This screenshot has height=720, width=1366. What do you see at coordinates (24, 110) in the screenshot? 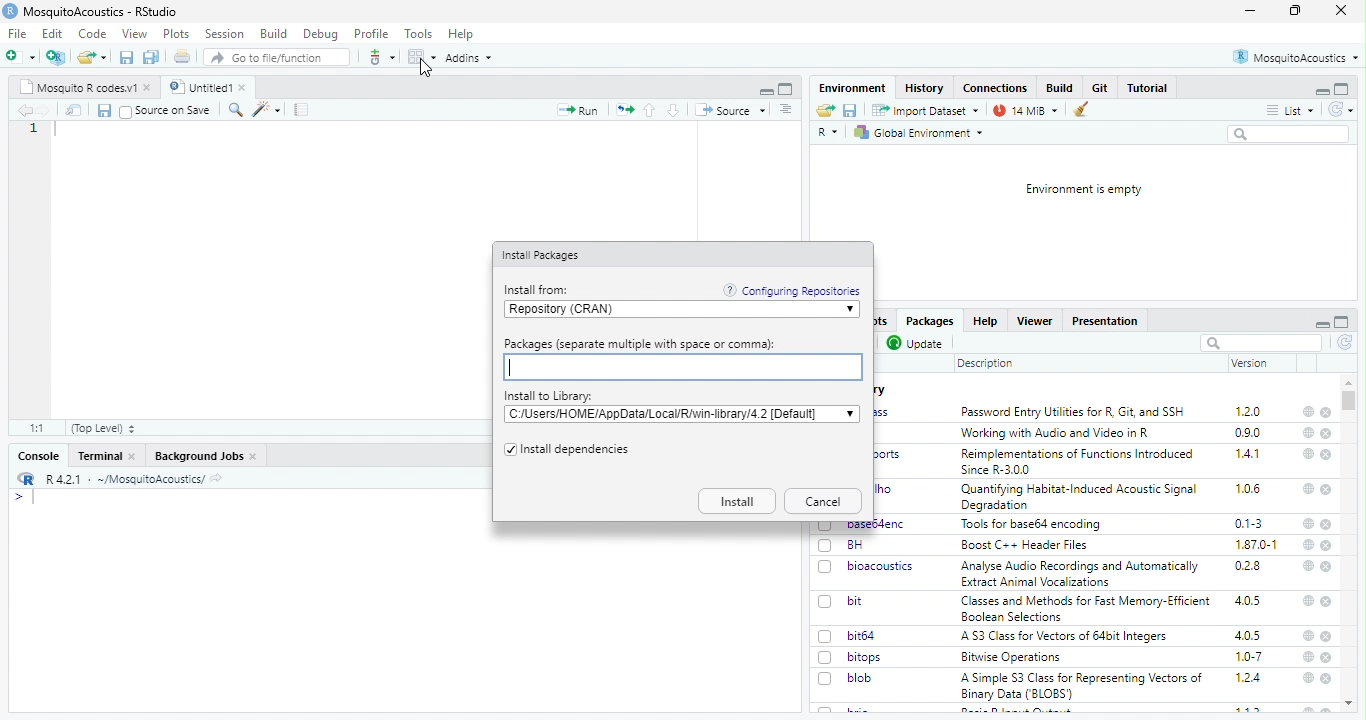
I see `backward` at bounding box center [24, 110].